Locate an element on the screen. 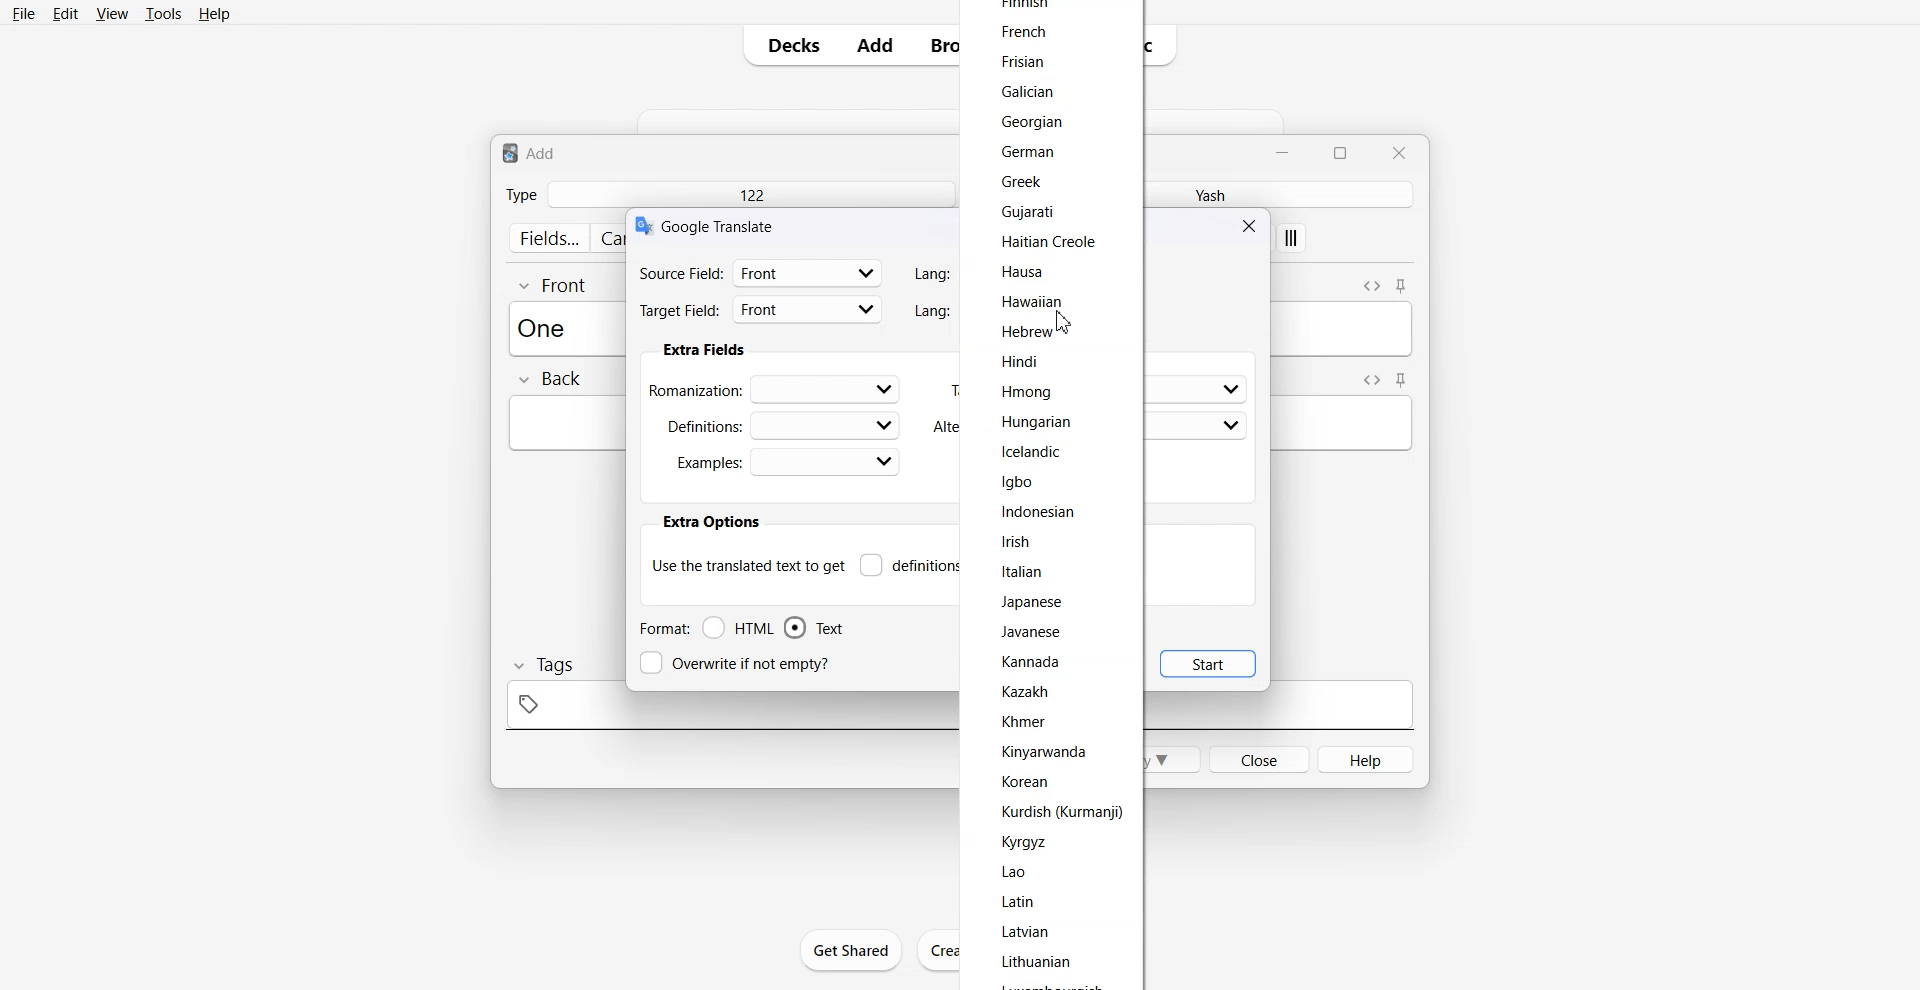  Examples is located at coordinates (787, 462).